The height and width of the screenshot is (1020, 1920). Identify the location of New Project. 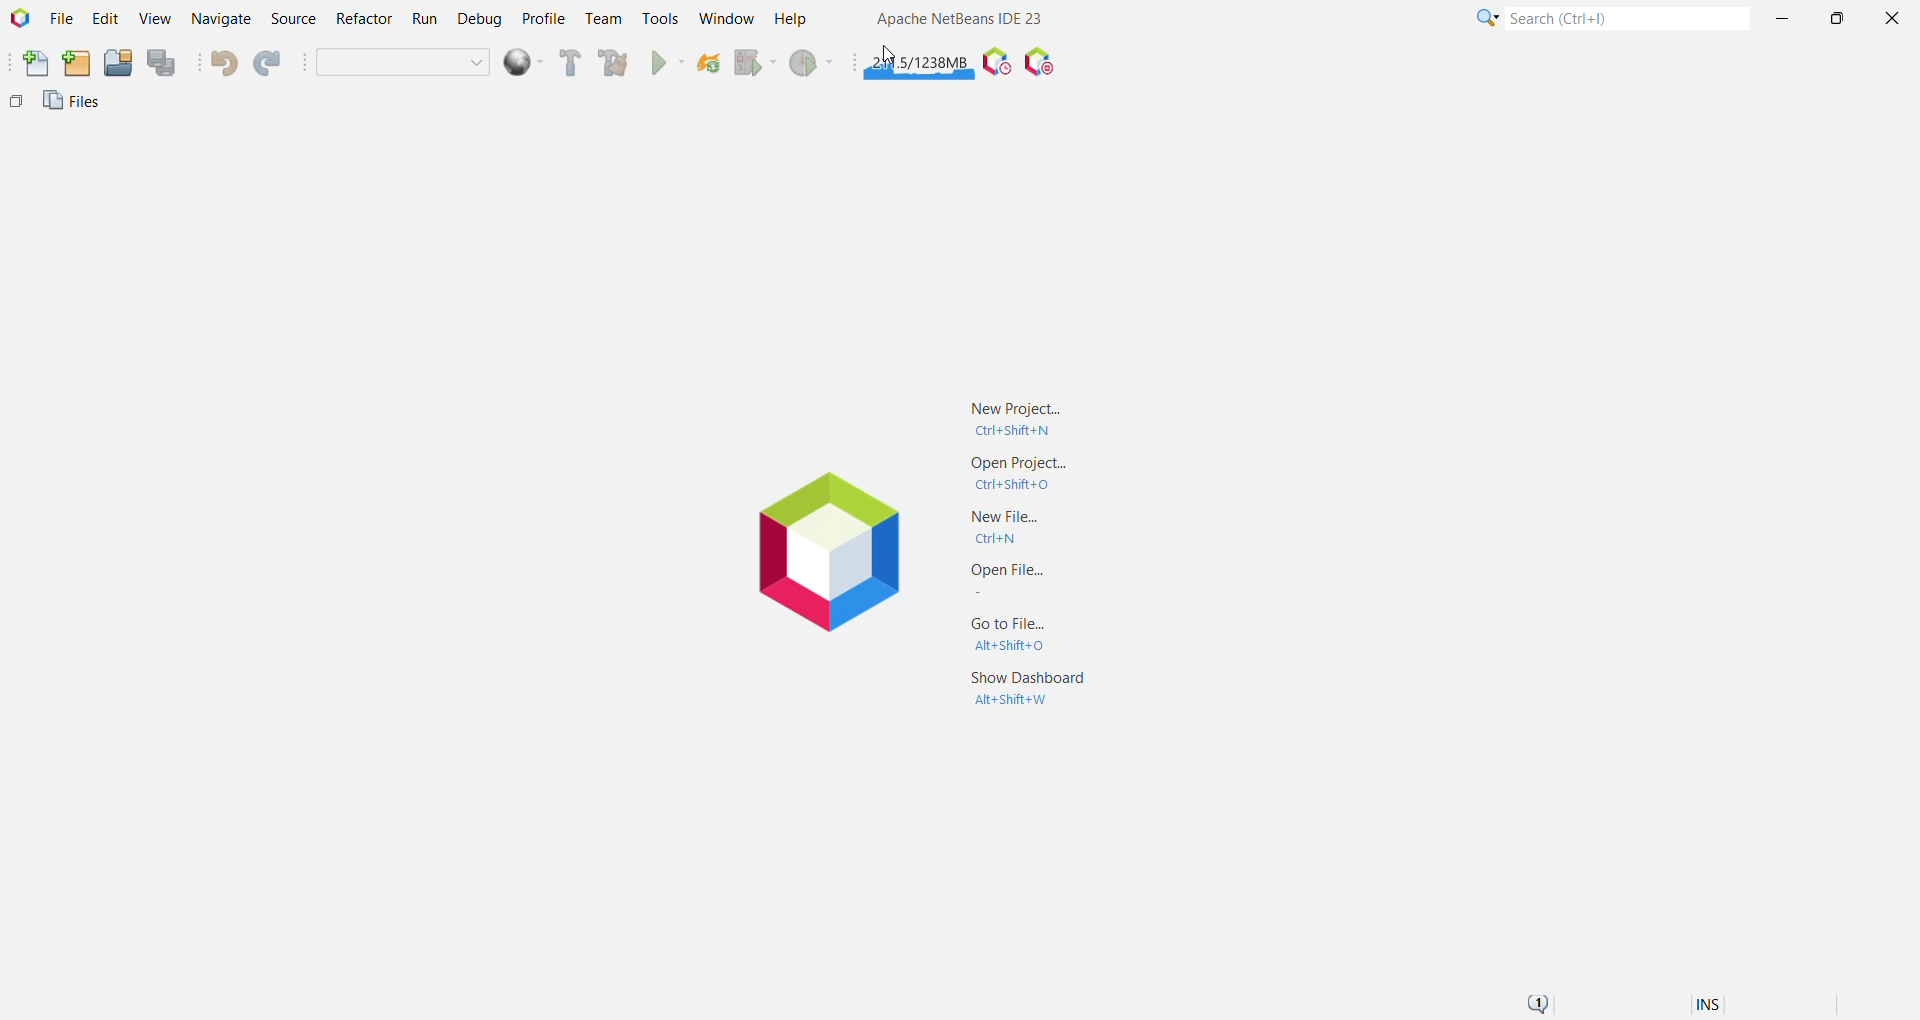
(1020, 414).